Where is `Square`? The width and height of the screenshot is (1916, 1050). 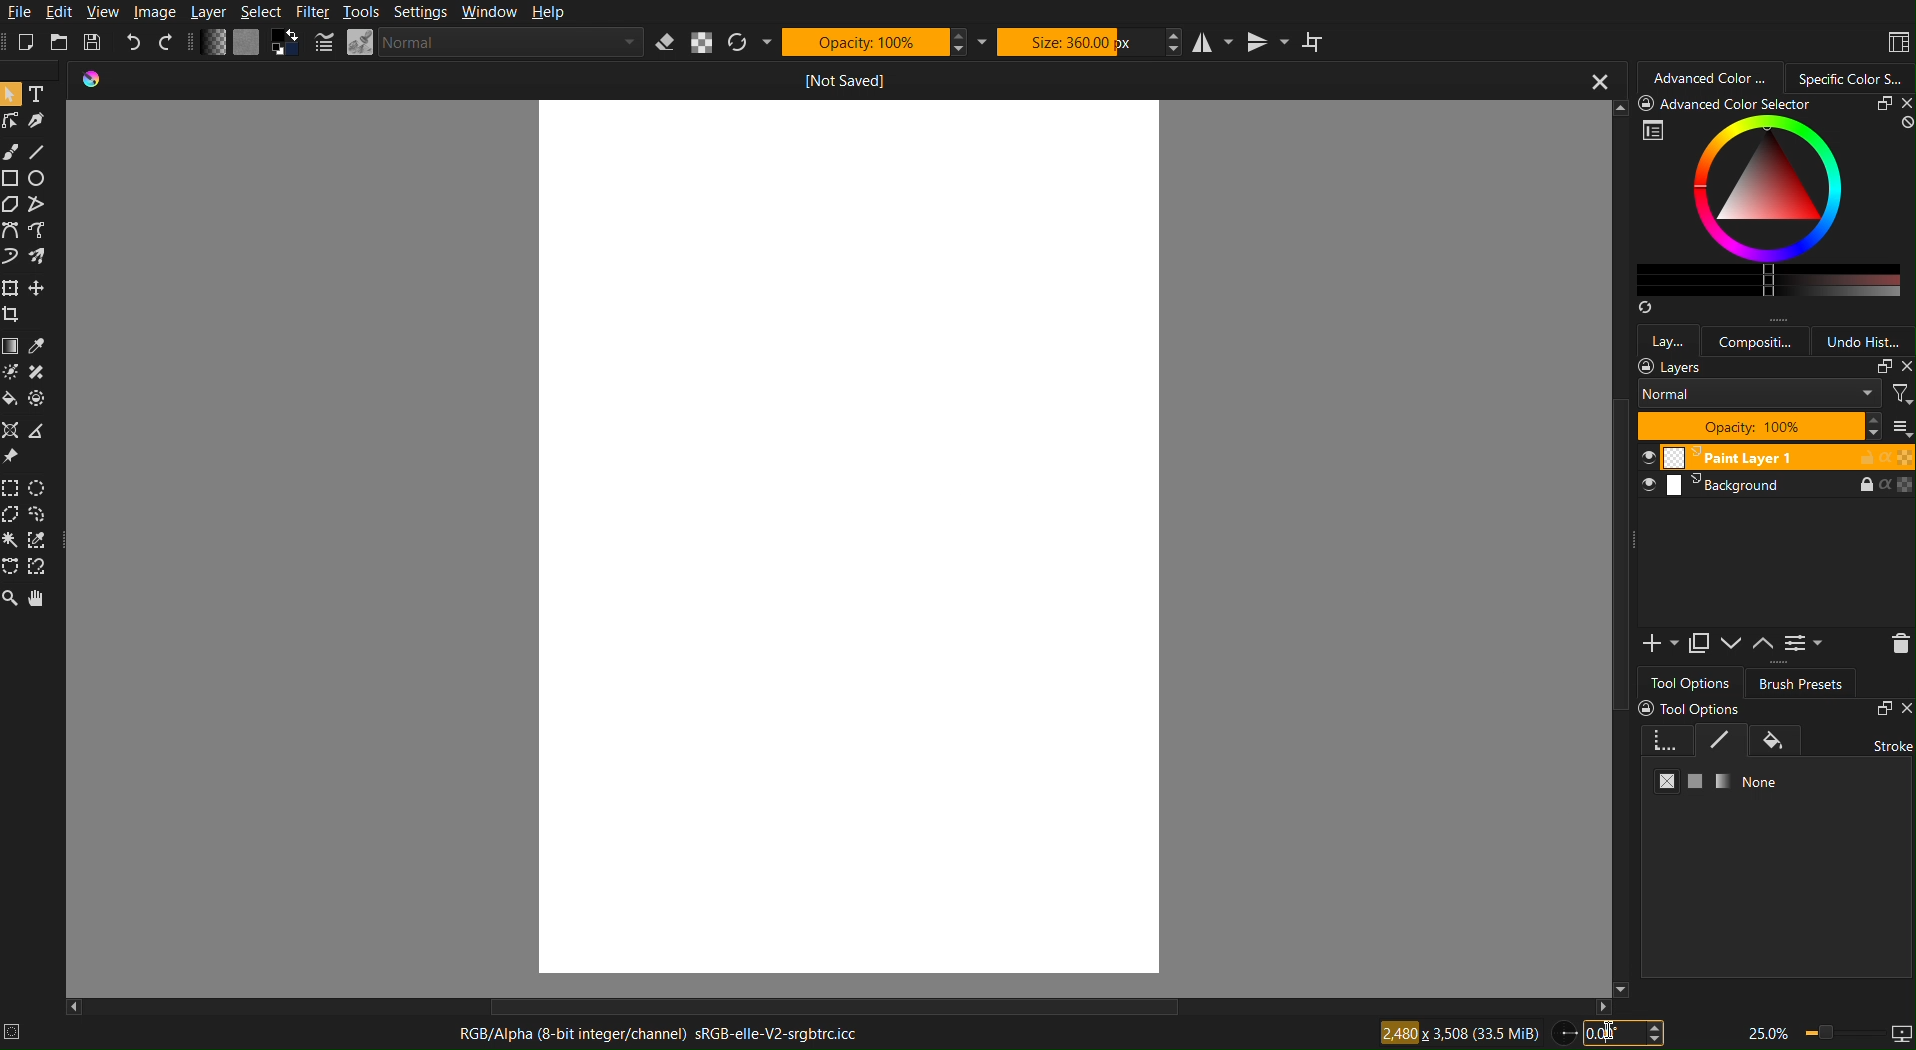 Square is located at coordinates (12, 176).